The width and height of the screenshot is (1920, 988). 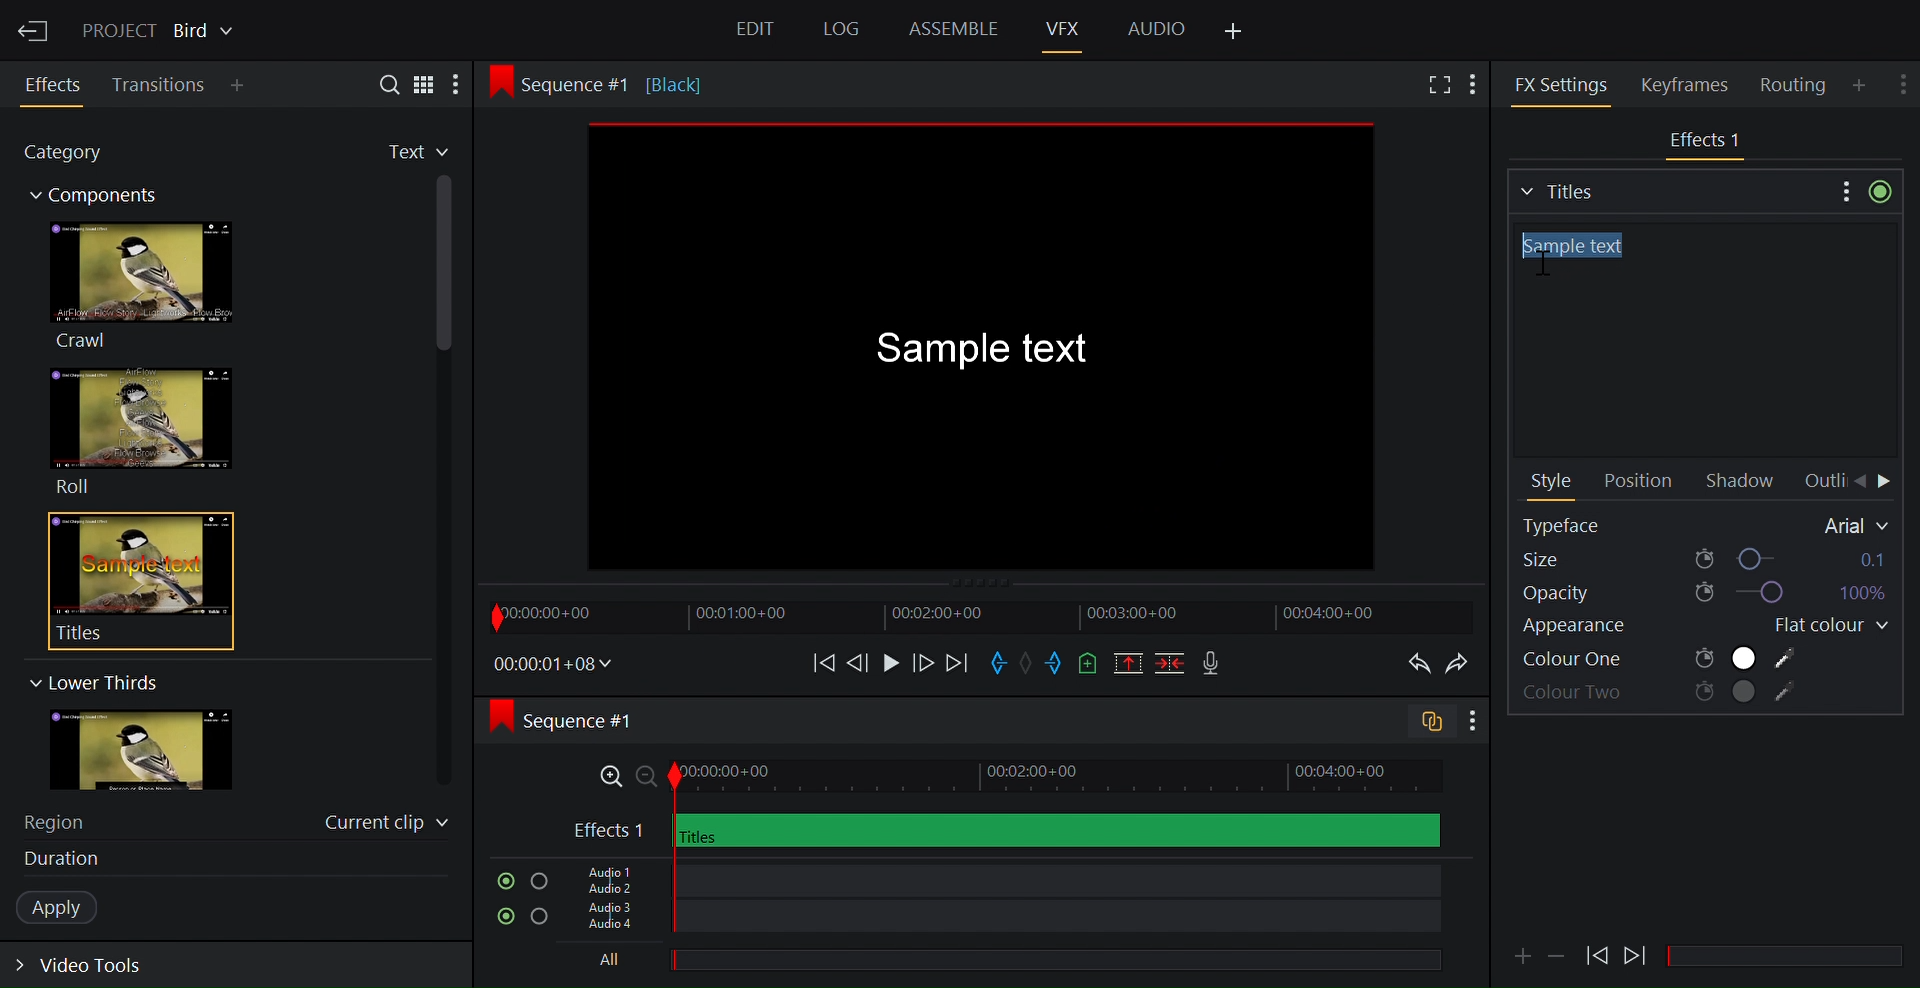 I want to click on Size, so click(x=1705, y=558).